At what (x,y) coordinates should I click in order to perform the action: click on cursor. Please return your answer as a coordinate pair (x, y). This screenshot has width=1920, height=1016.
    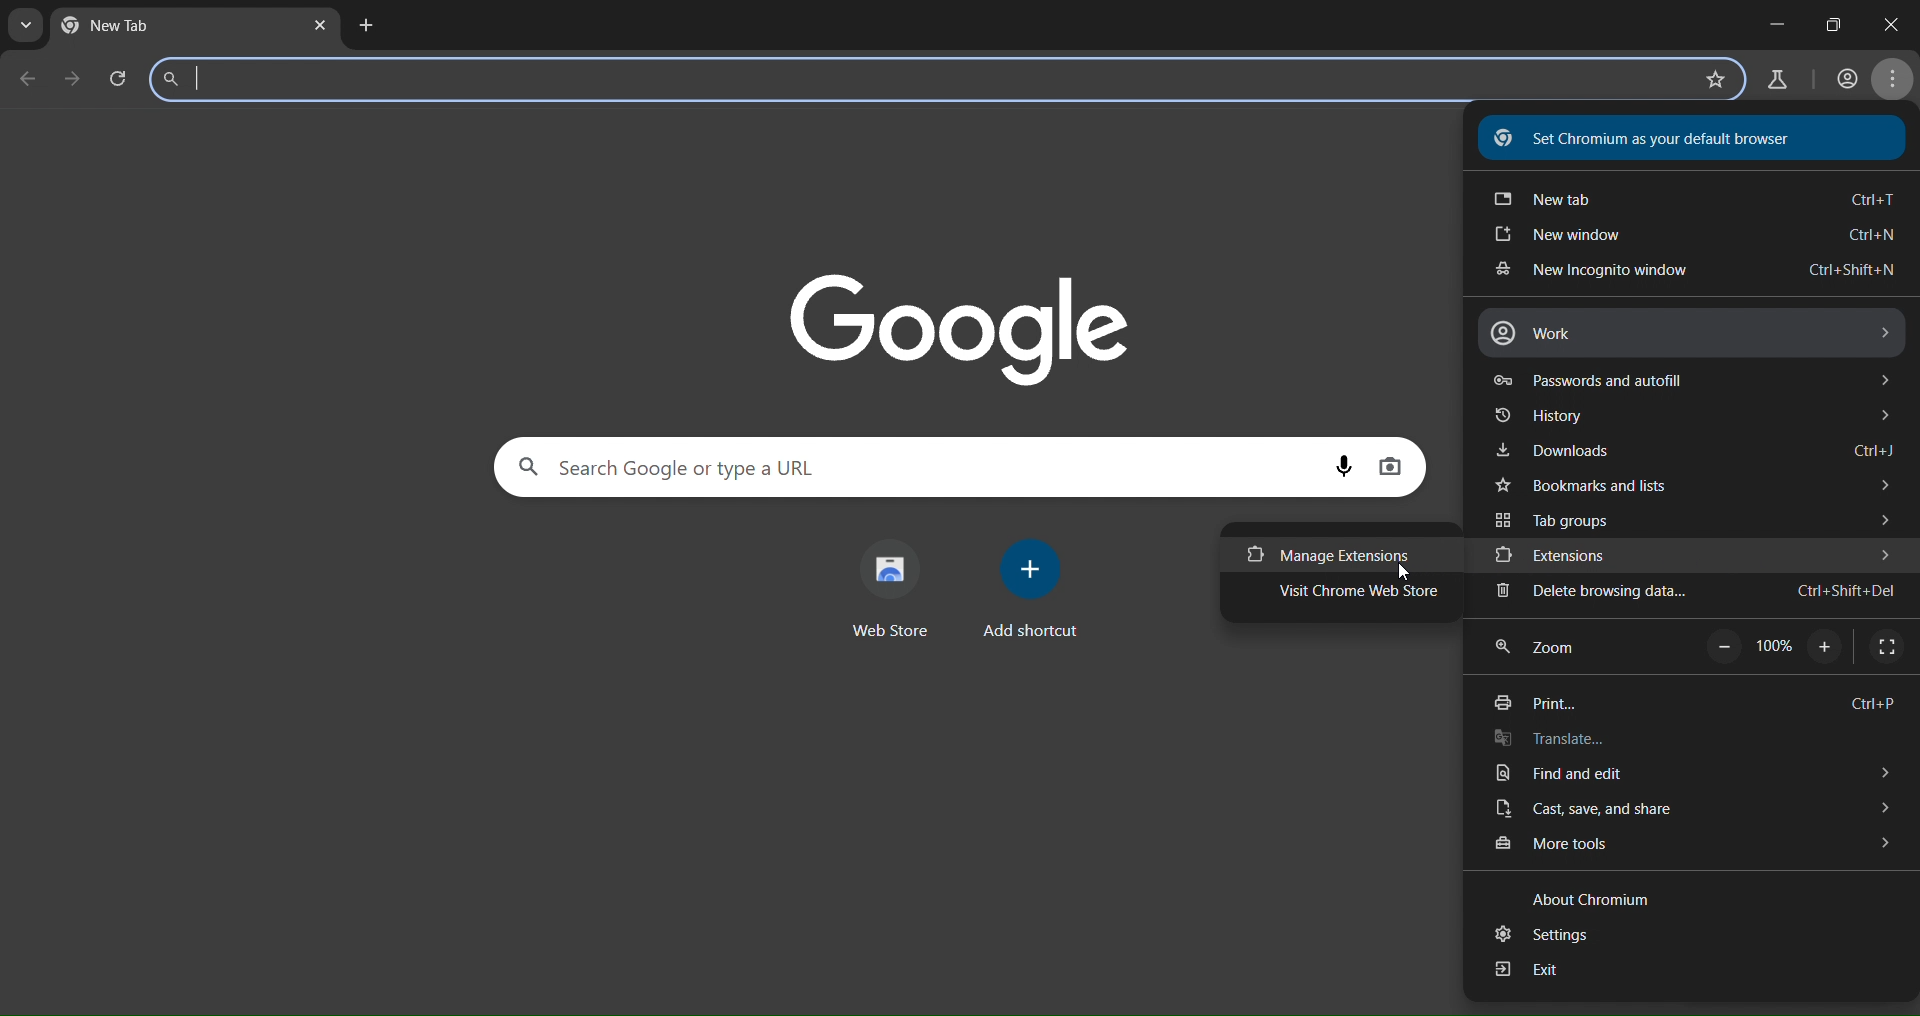
    Looking at the image, I should click on (1407, 575).